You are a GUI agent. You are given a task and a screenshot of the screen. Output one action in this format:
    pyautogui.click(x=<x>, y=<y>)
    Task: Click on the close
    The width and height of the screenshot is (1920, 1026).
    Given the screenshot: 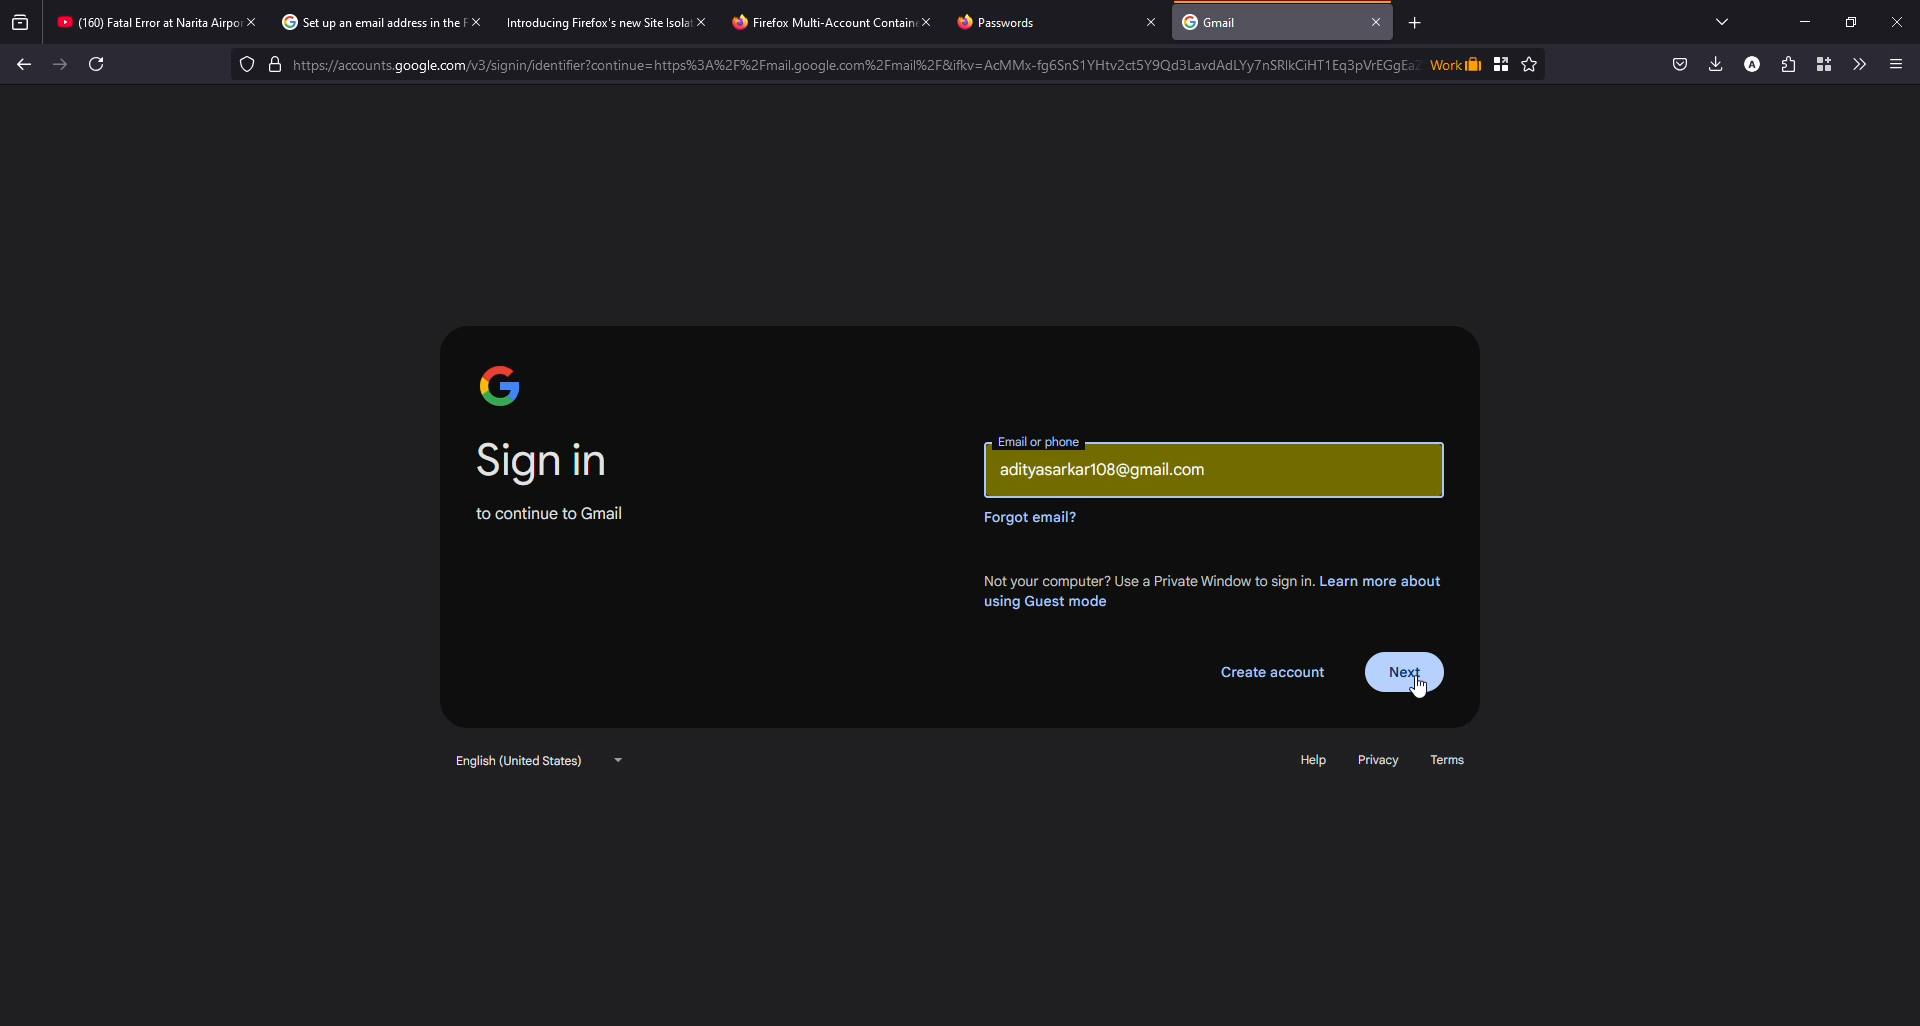 What is the action you would take?
    pyautogui.click(x=1379, y=21)
    